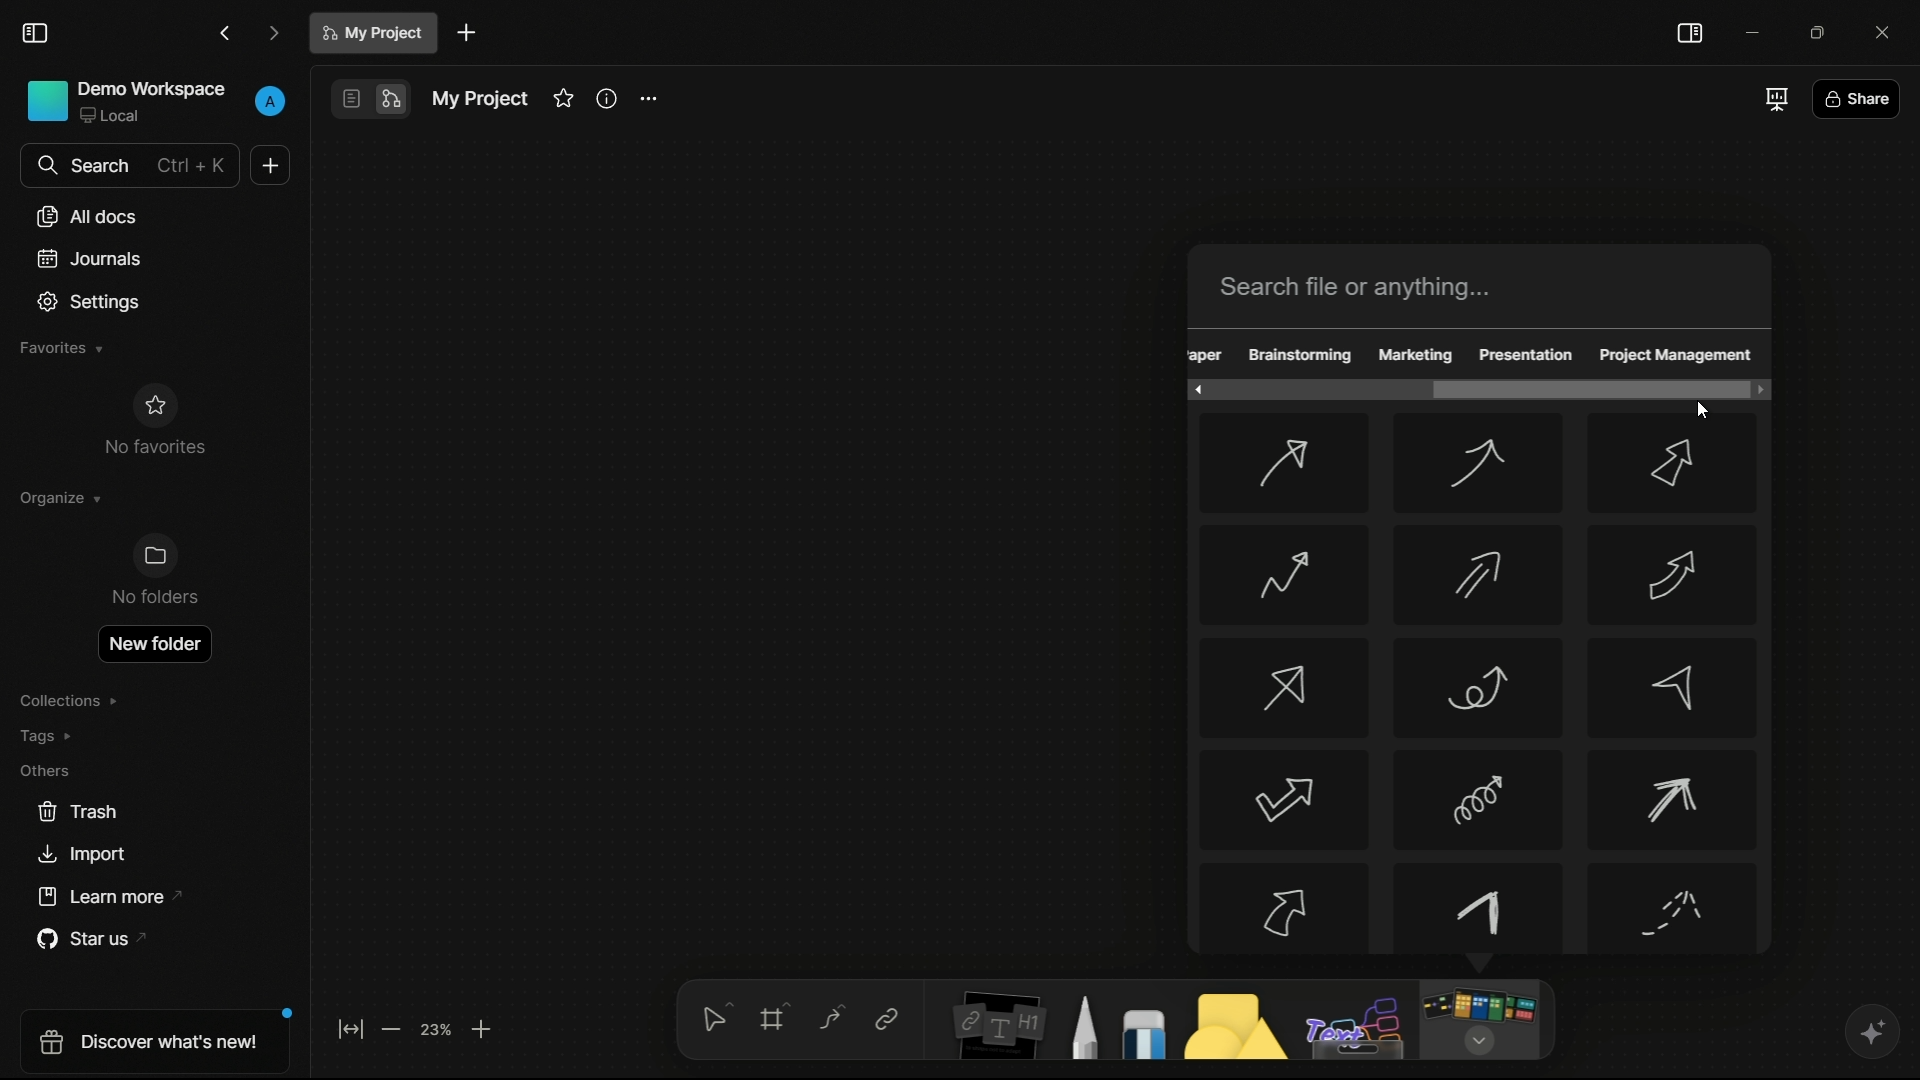  Describe the element at coordinates (1676, 356) in the screenshot. I see `project management` at that location.